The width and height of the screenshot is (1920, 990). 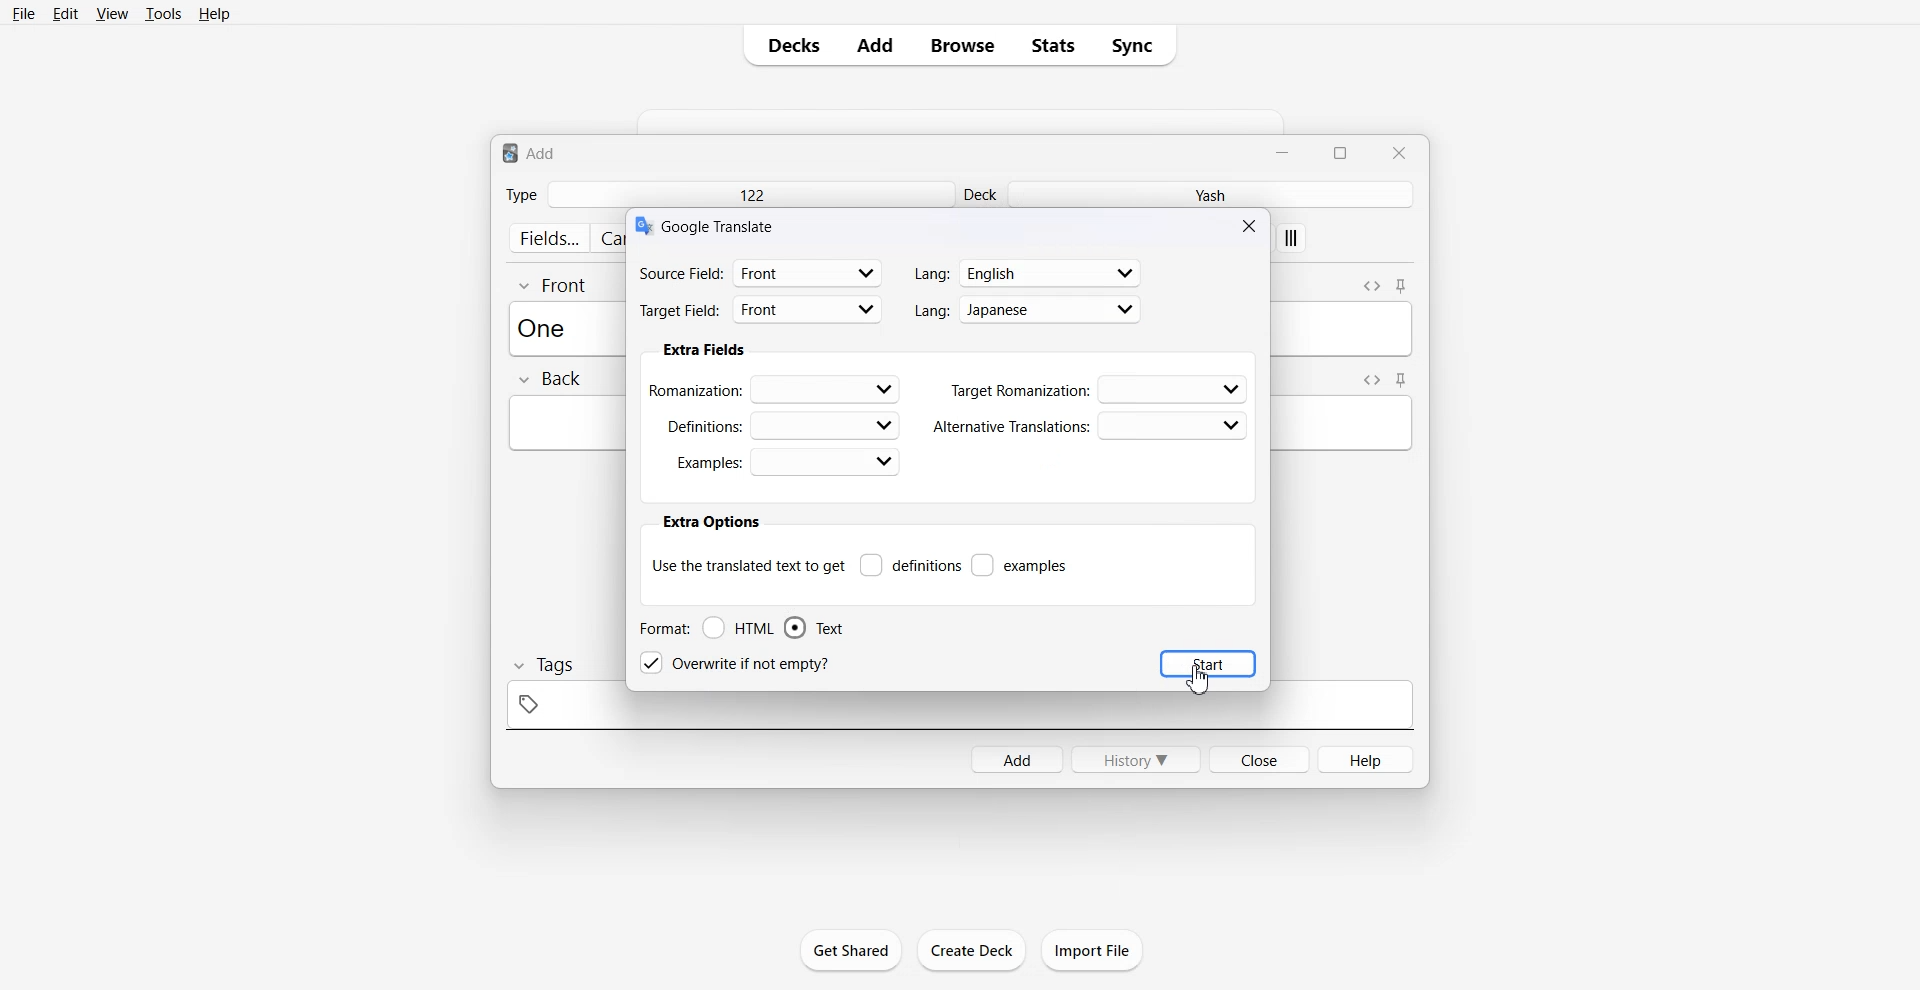 What do you see at coordinates (704, 350) in the screenshot?
I see `Extra fields` at bounding box center [704, 350].